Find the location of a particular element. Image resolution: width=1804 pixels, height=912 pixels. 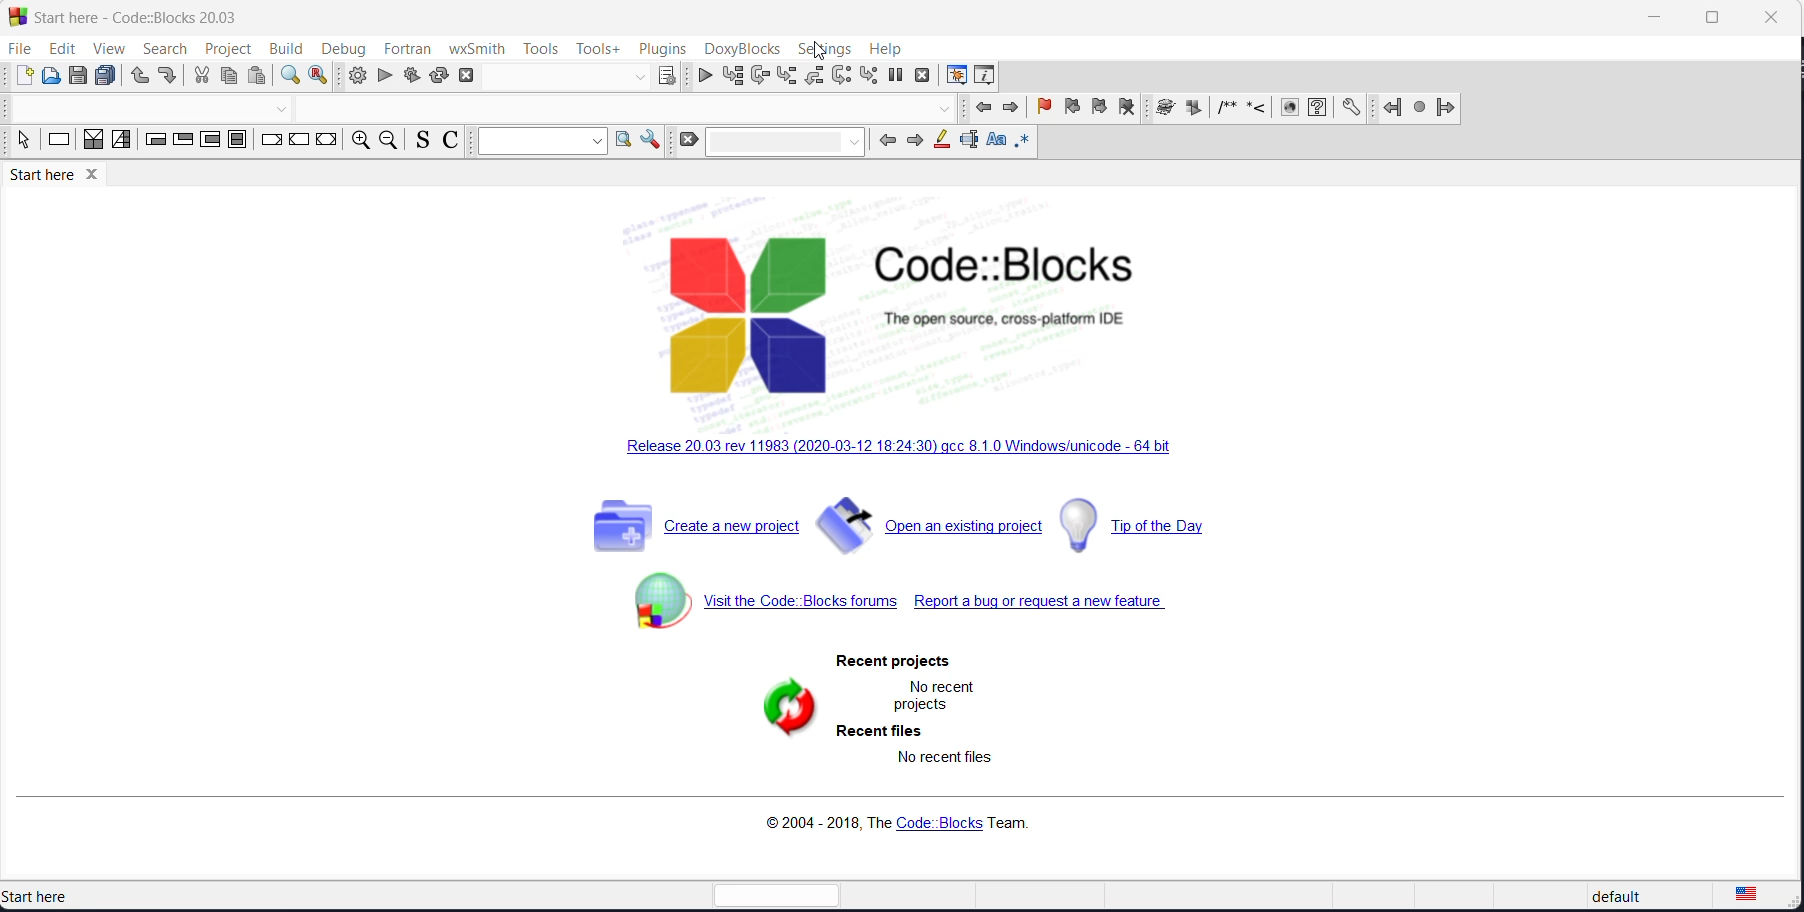

step out is located at coordinates (814, 76).